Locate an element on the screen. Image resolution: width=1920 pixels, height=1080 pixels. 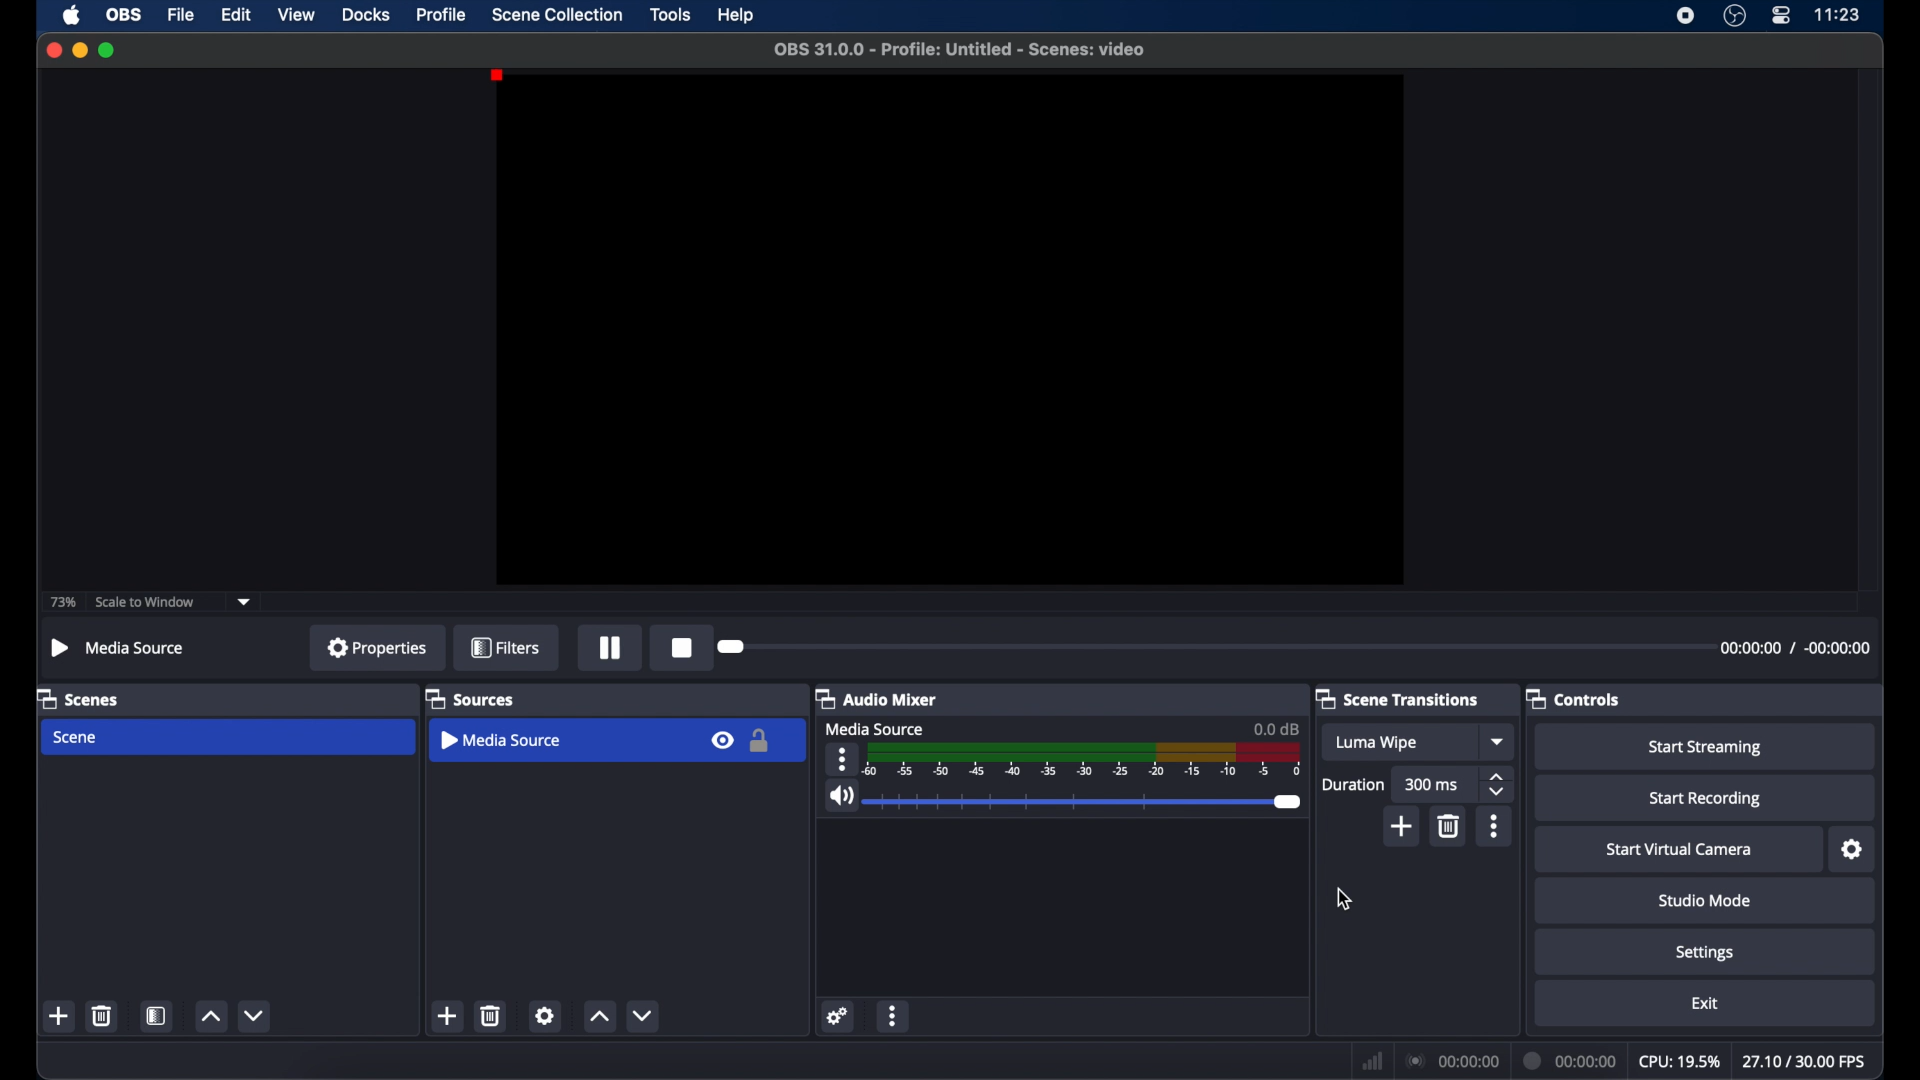
media source is located at coordinates (502, 740).